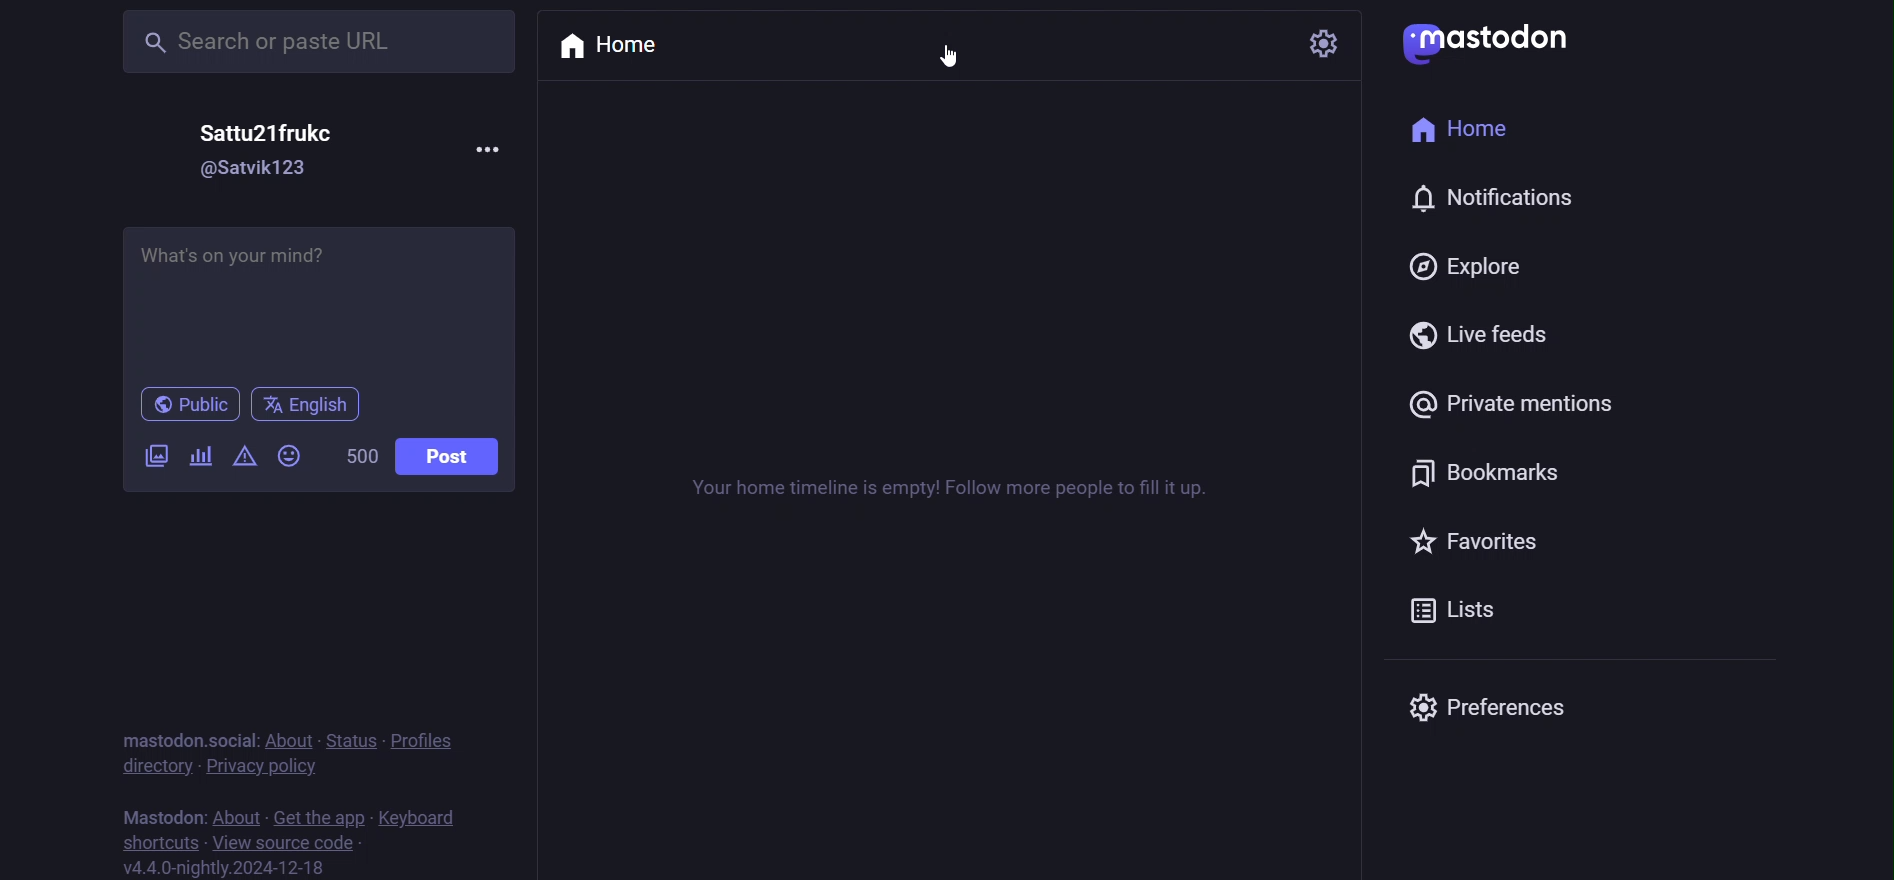 The height and width of the screenshot is (880, 1894). Describe the element at coordinates (452, 459) in the screenshot. I see `post` at that location.